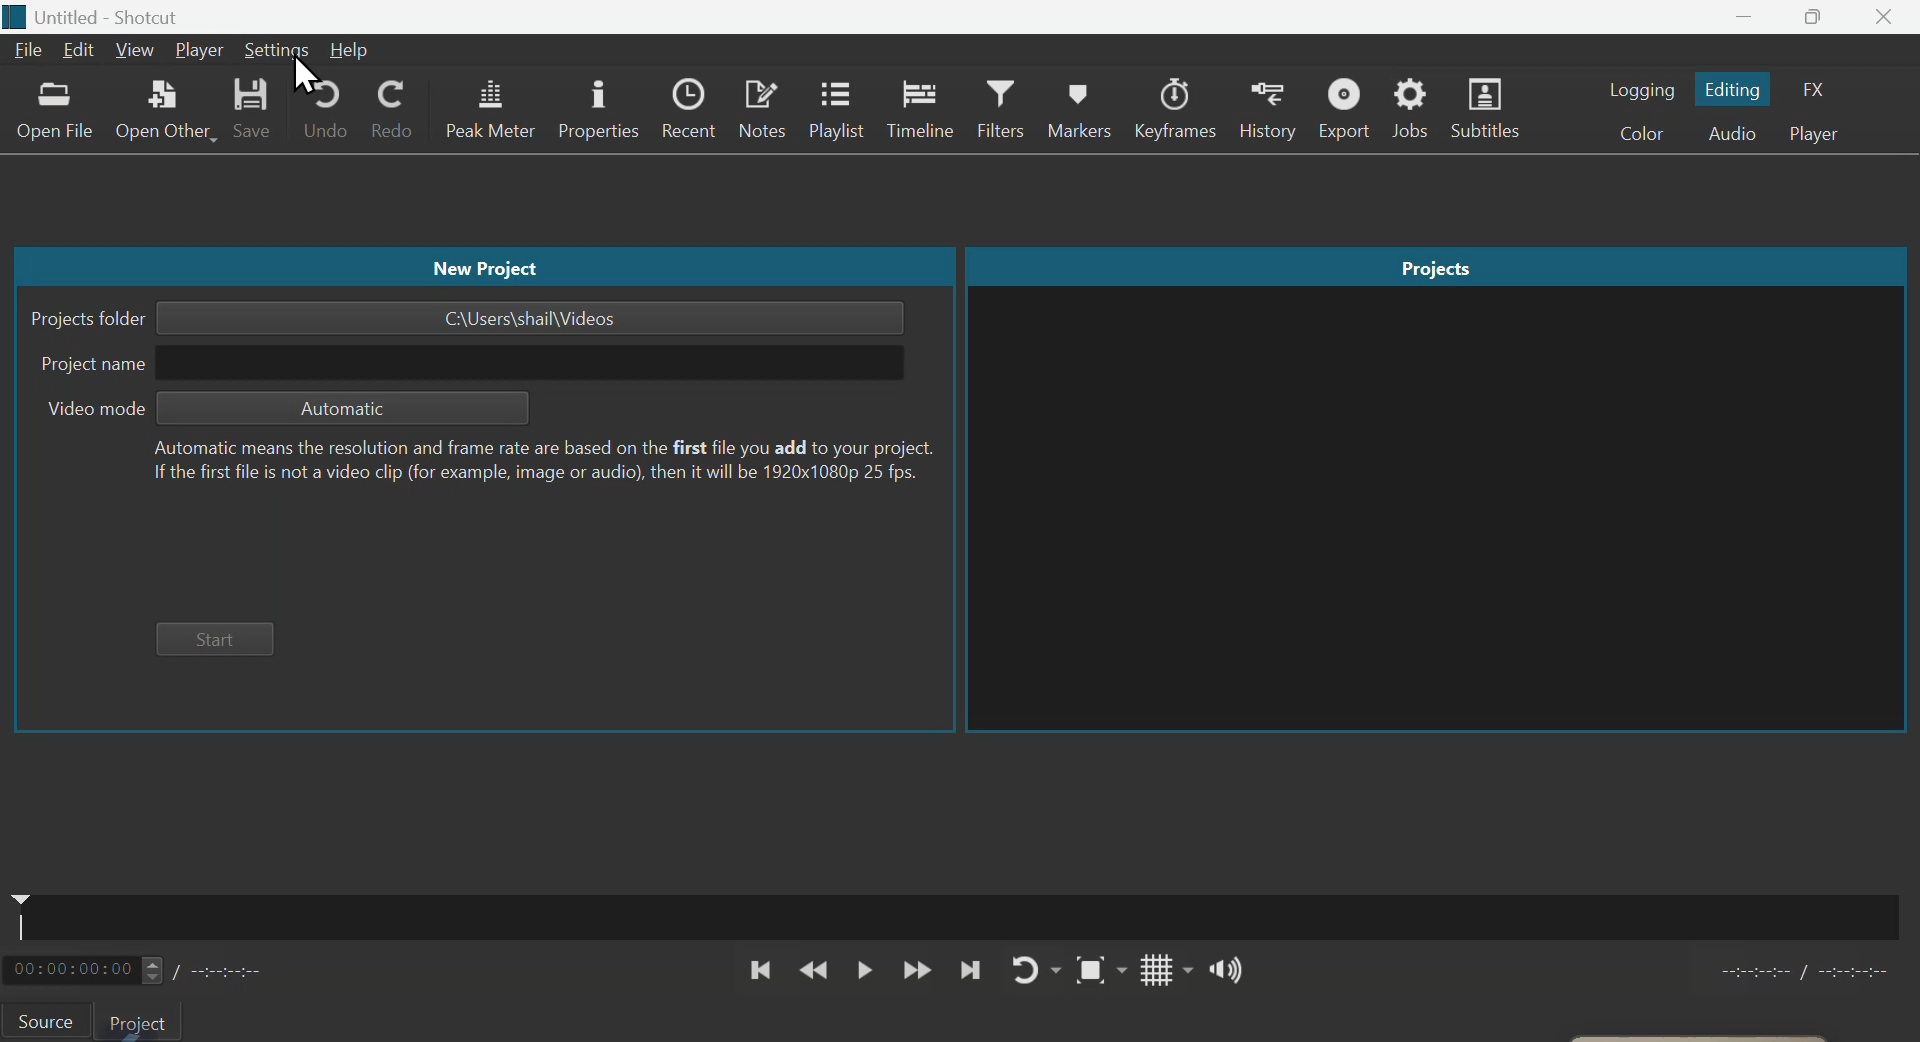 The image size is (1920, 1042). Describe the element at coordinates (1745, 17) in the screenshot. I see `minimize` at that location.